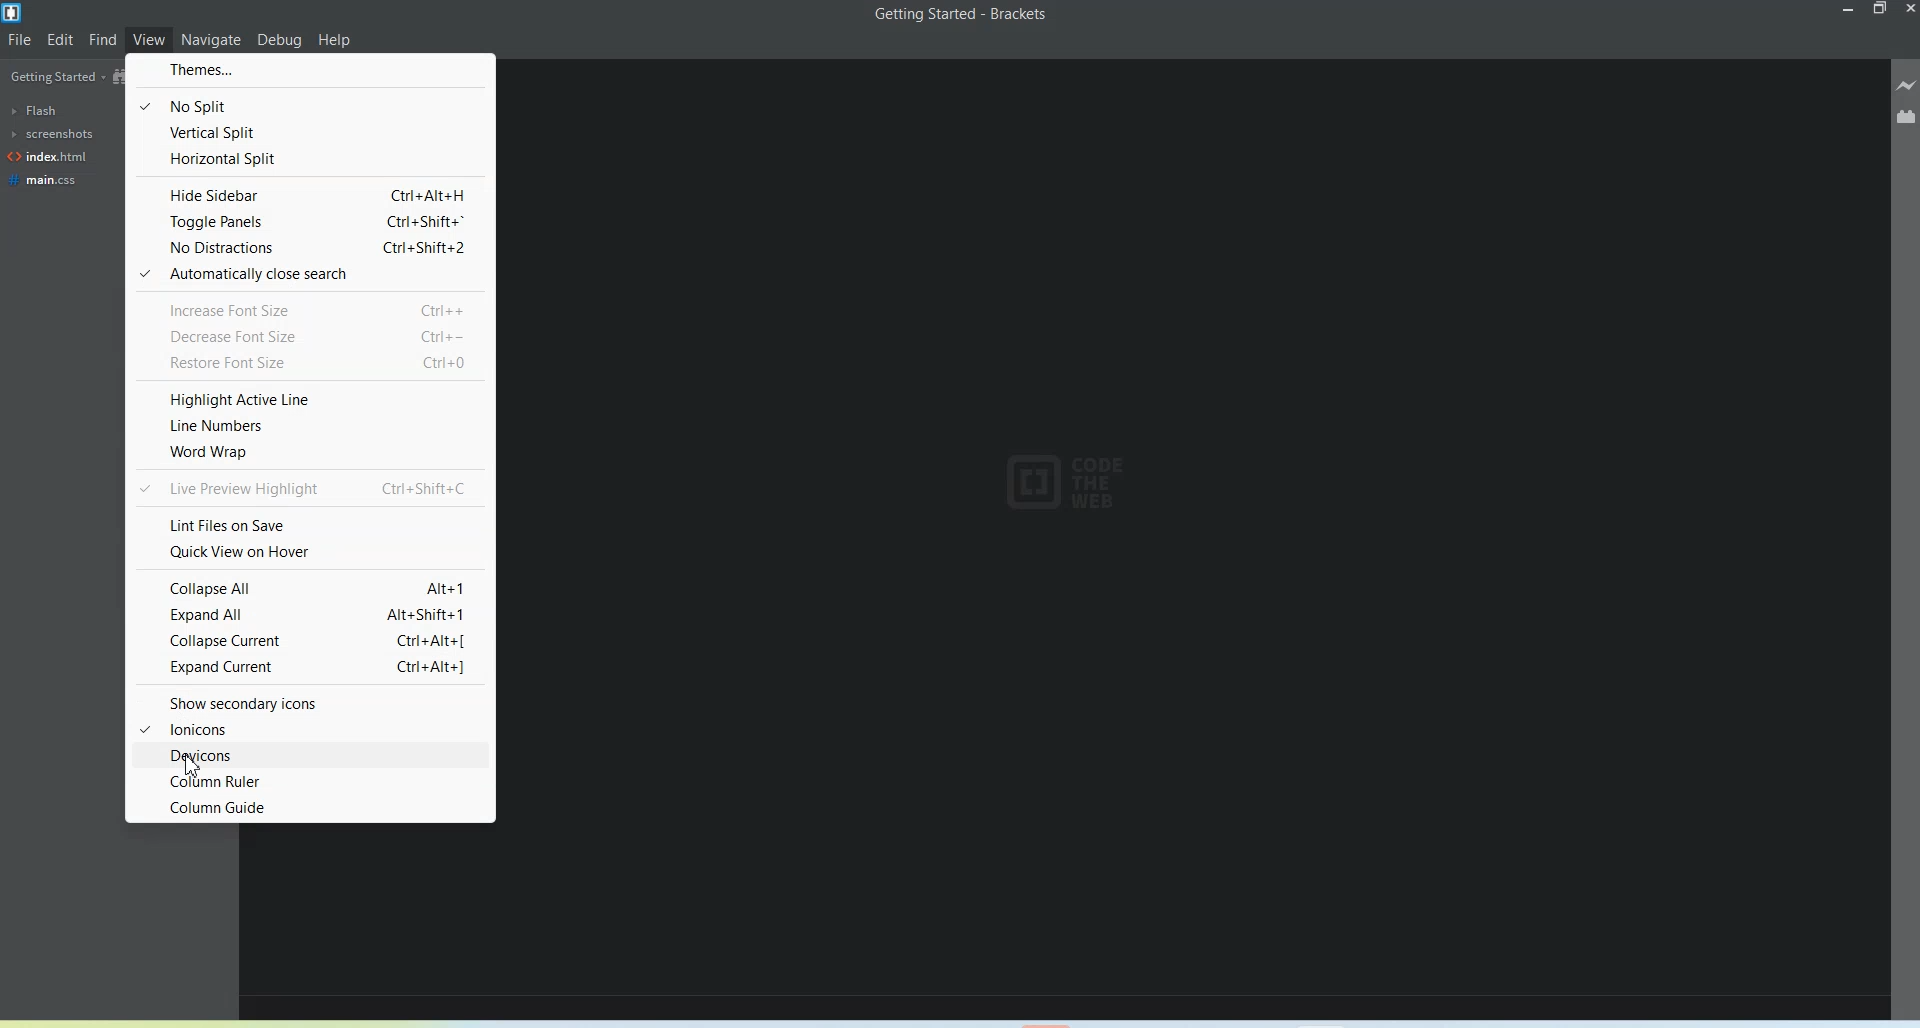  Describe the element at coordinates (20, 40) in the screenshot. I see `File` at that location.